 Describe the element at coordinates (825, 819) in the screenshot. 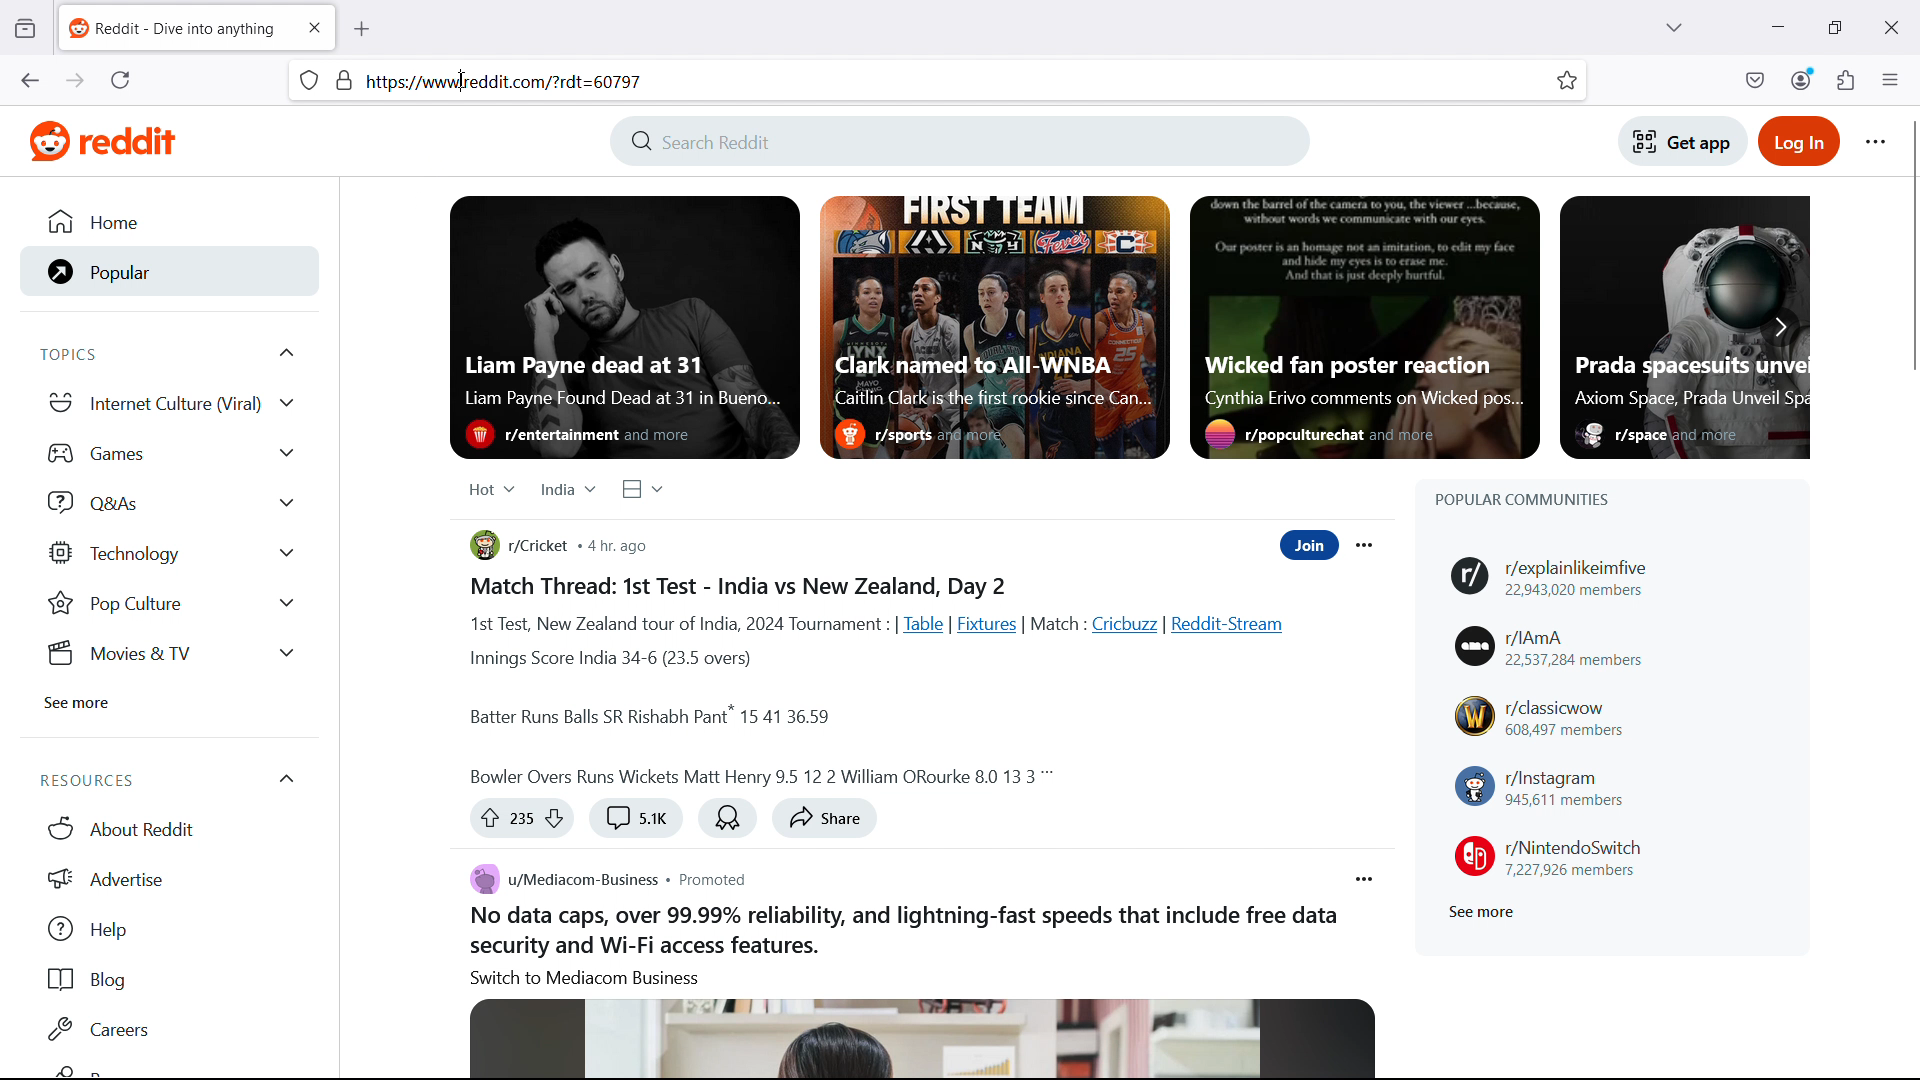

I see `share` at that location.